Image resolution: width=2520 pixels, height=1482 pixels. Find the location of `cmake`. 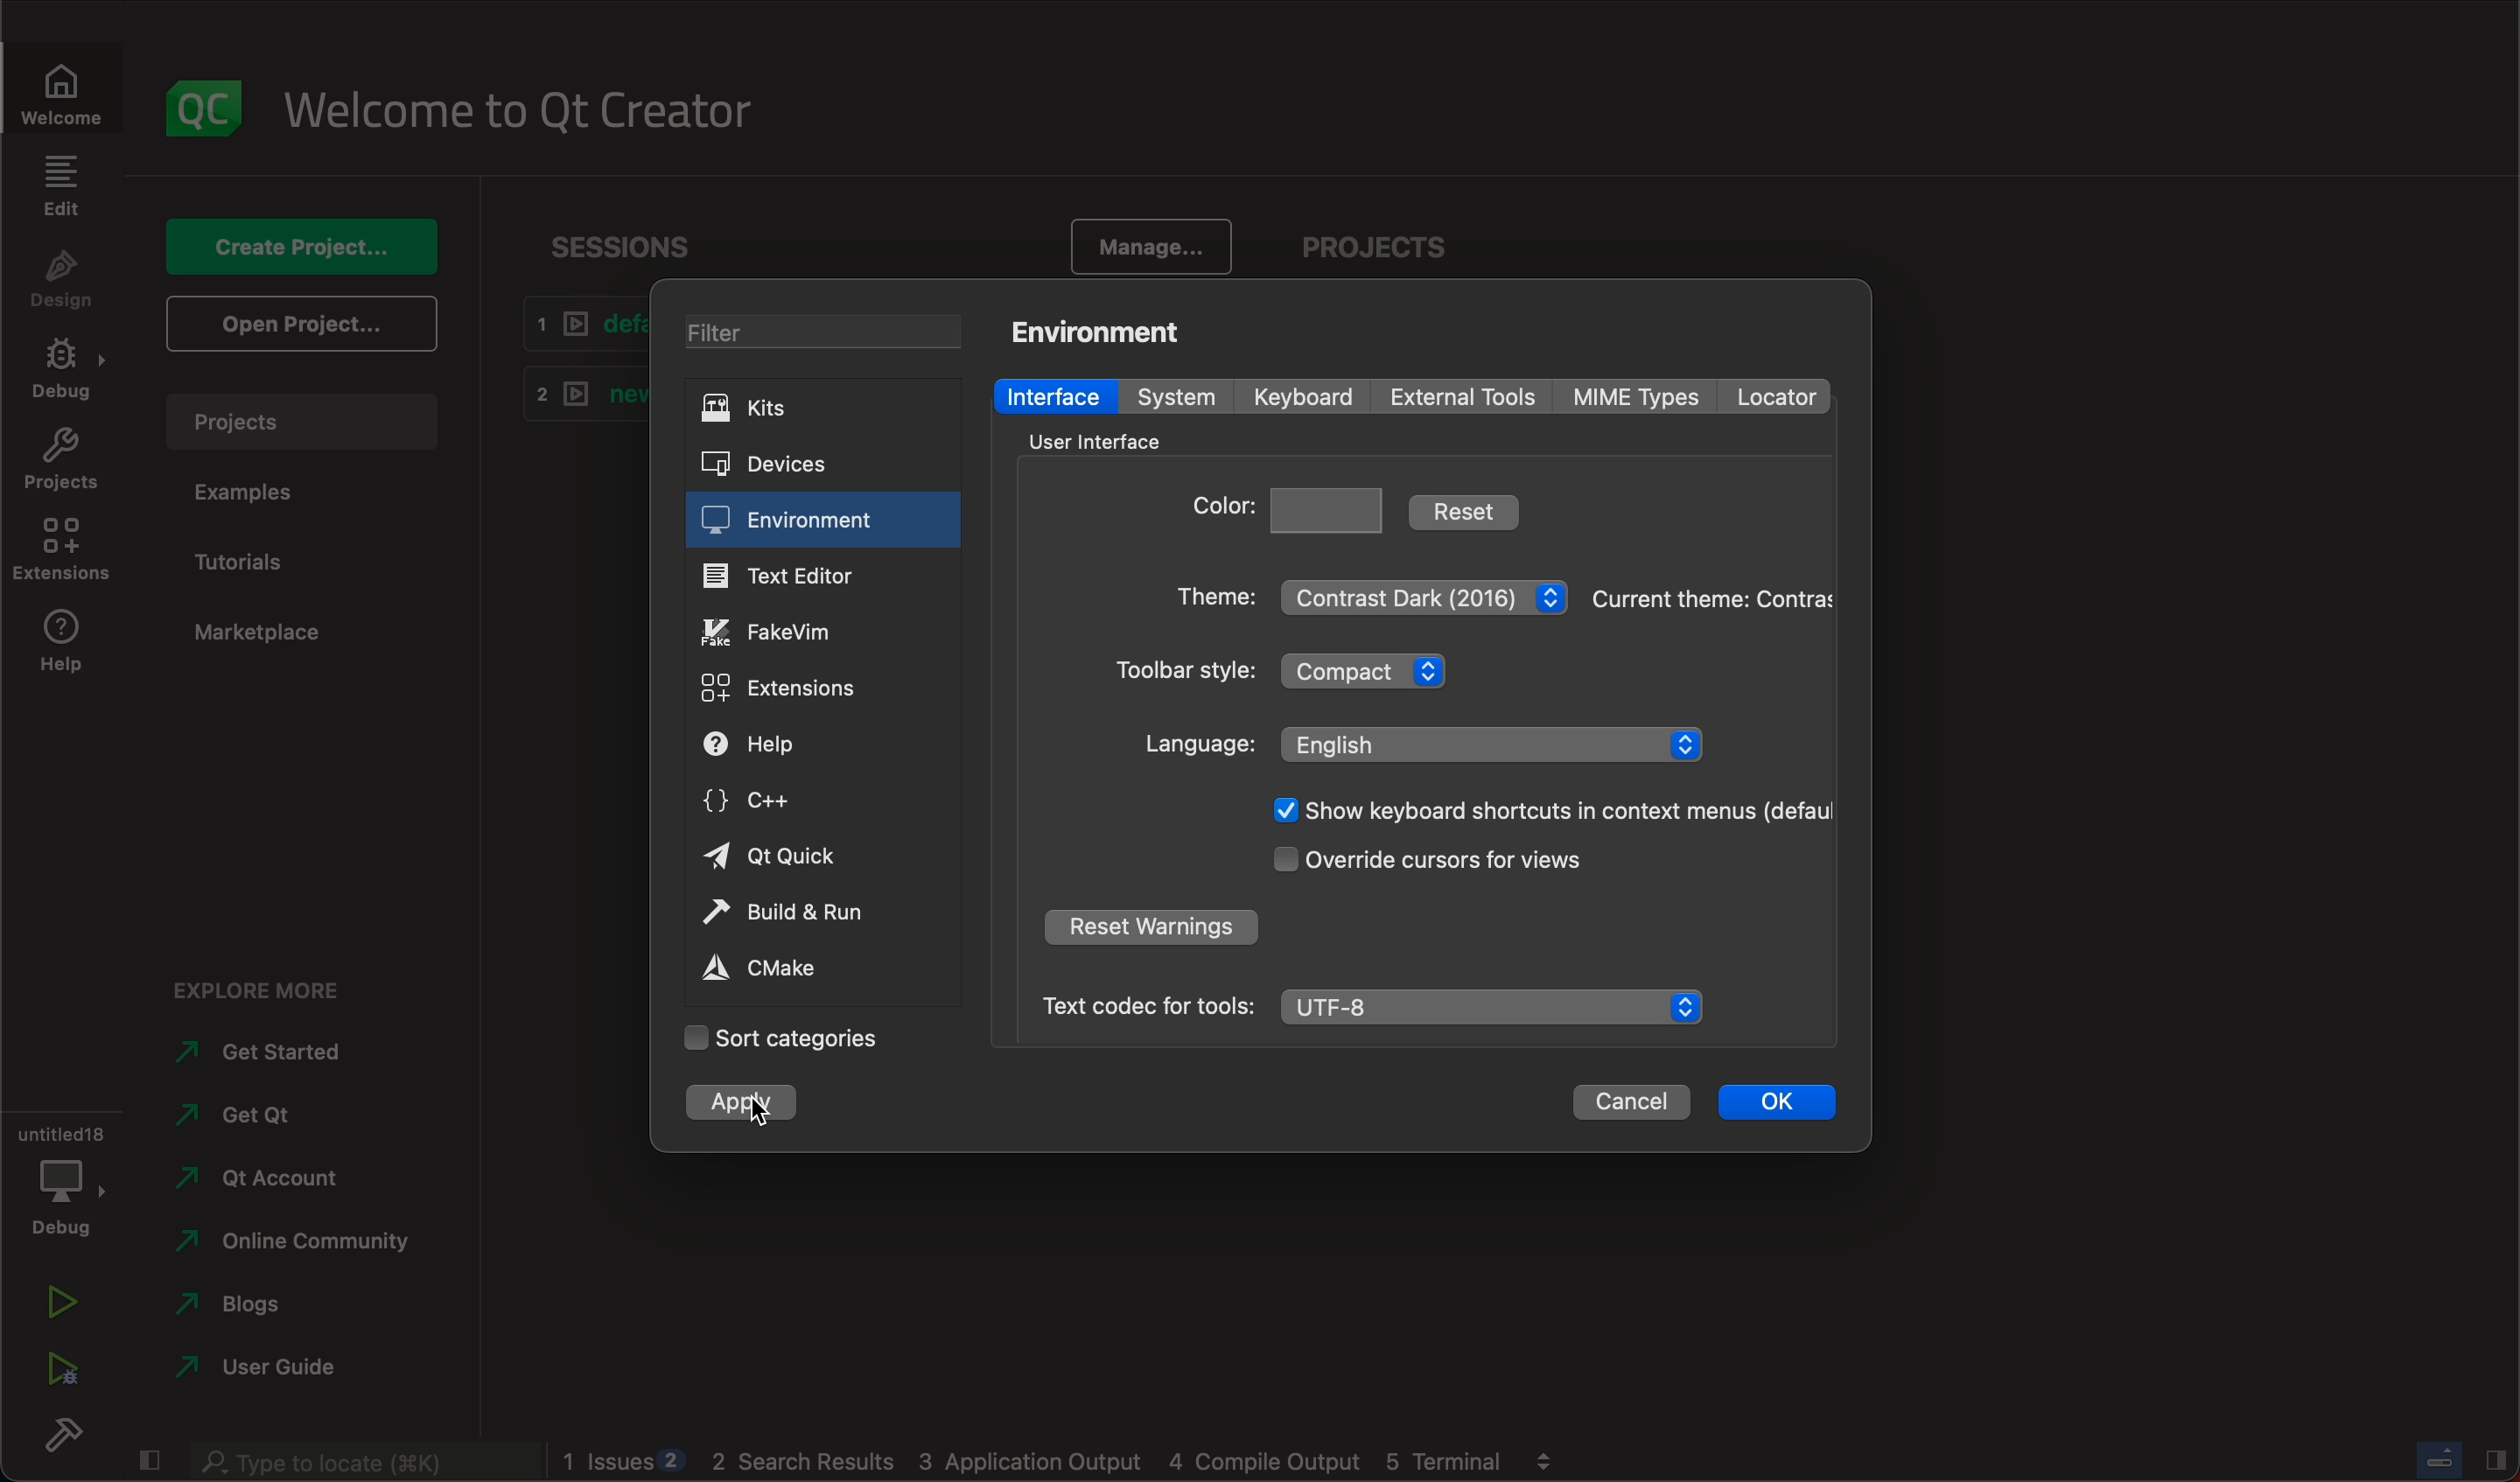

cmake is located at coordinates (788, 970).